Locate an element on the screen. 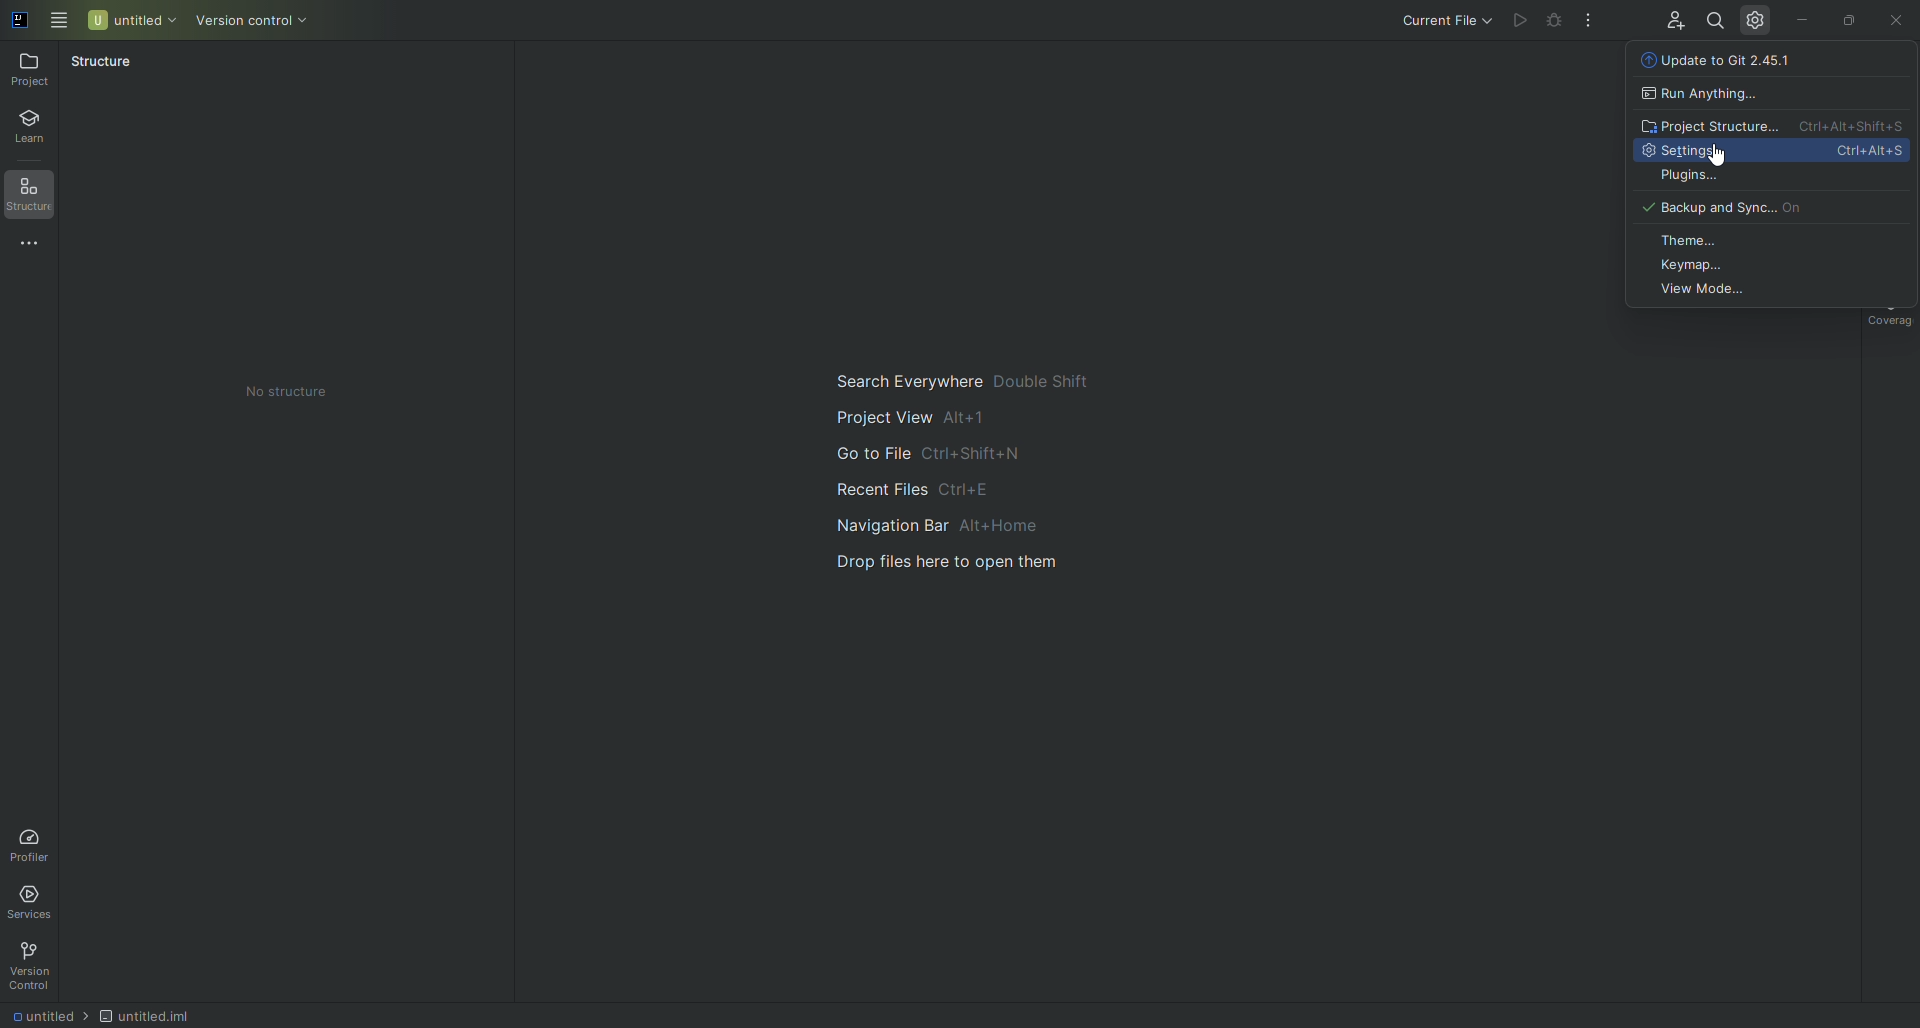 The image size is (1920, 1028). More Actions is located at coordinates (1590, 22).